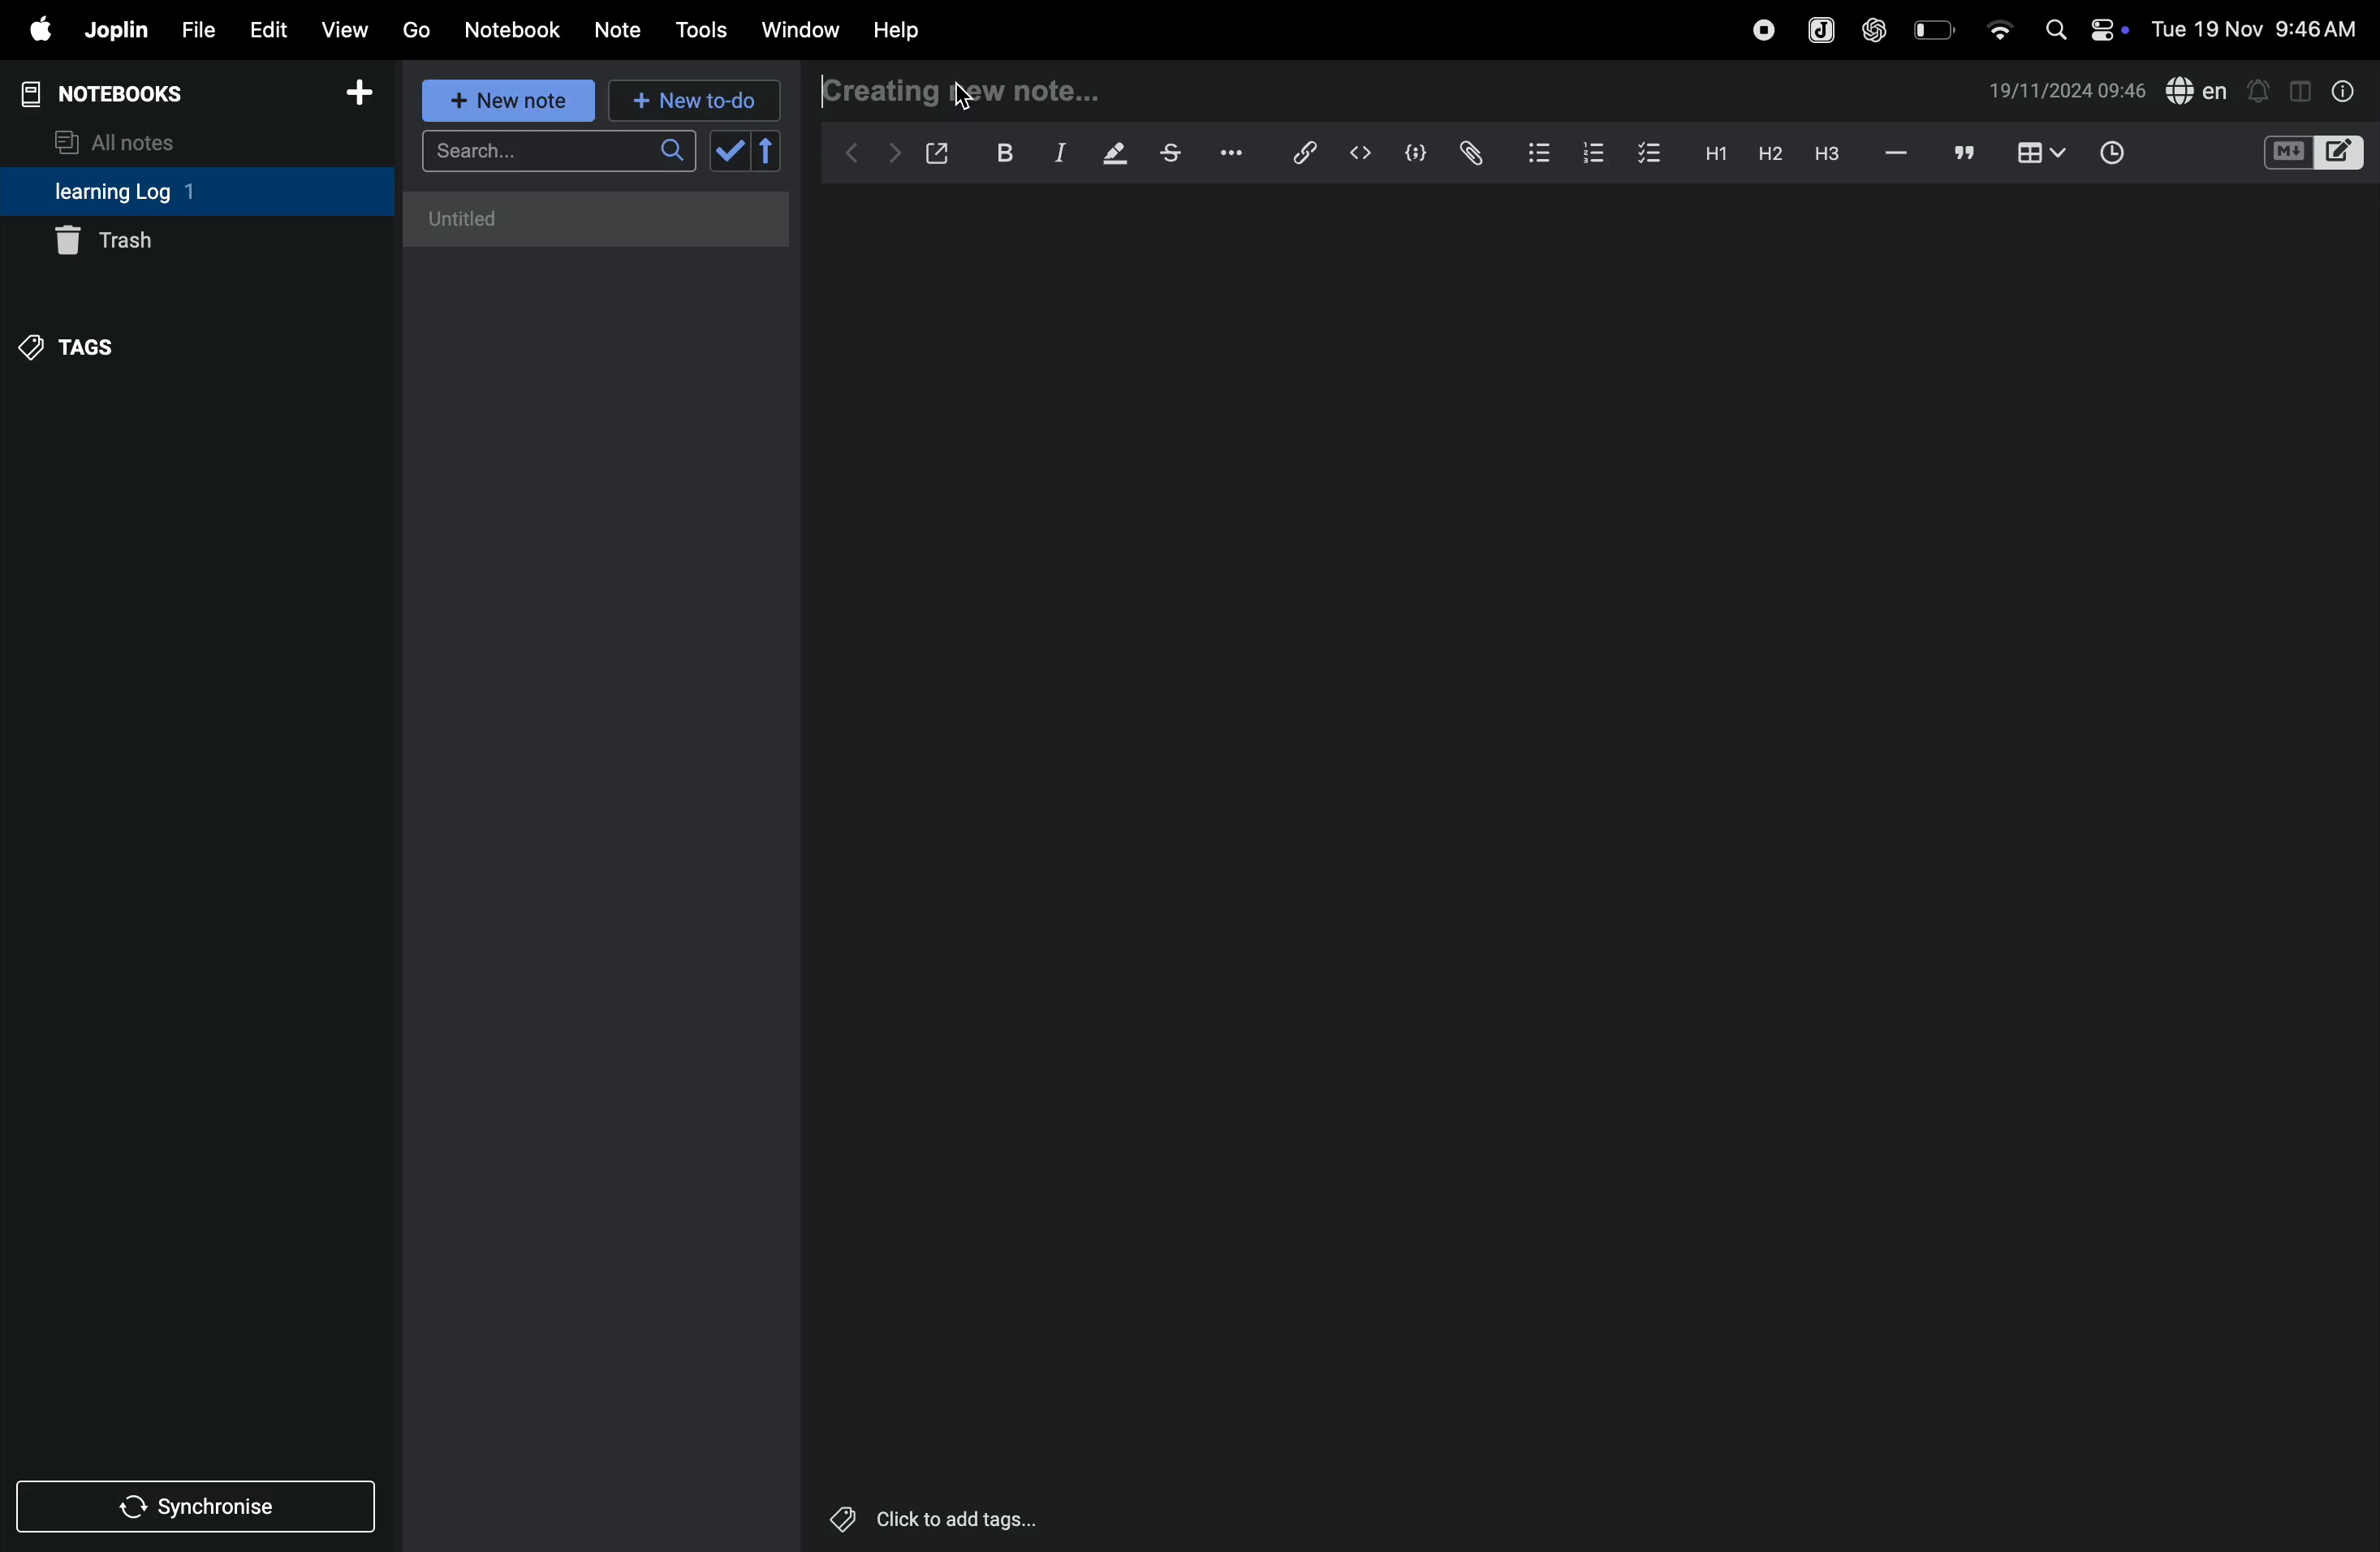 The image size is (2380, 1552). What do you see at coordinates (1171, 153) in the screenshot?
I see `strike through` at bounding box center [1171, 153].